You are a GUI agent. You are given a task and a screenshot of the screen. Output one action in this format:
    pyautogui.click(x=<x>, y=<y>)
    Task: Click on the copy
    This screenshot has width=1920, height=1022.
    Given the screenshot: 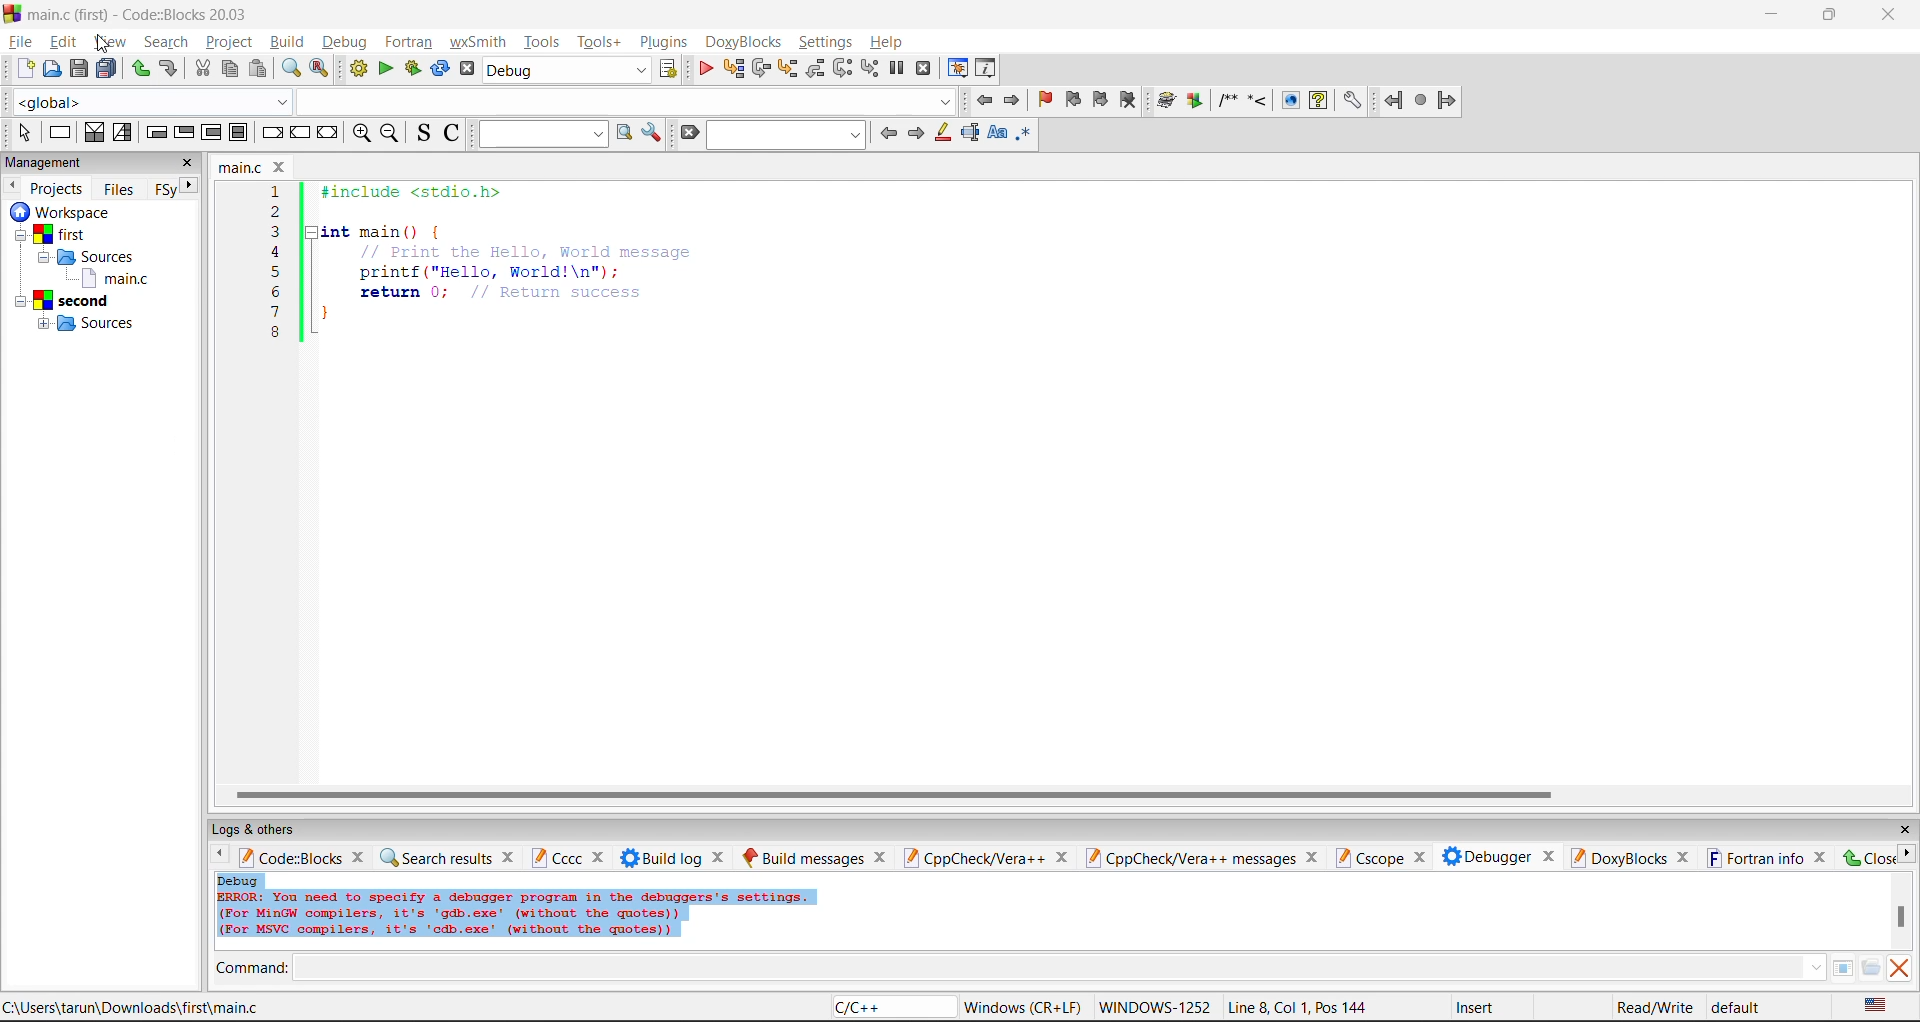 What is the action you would take?
    pyautogui.click(x=230, y=69)
    